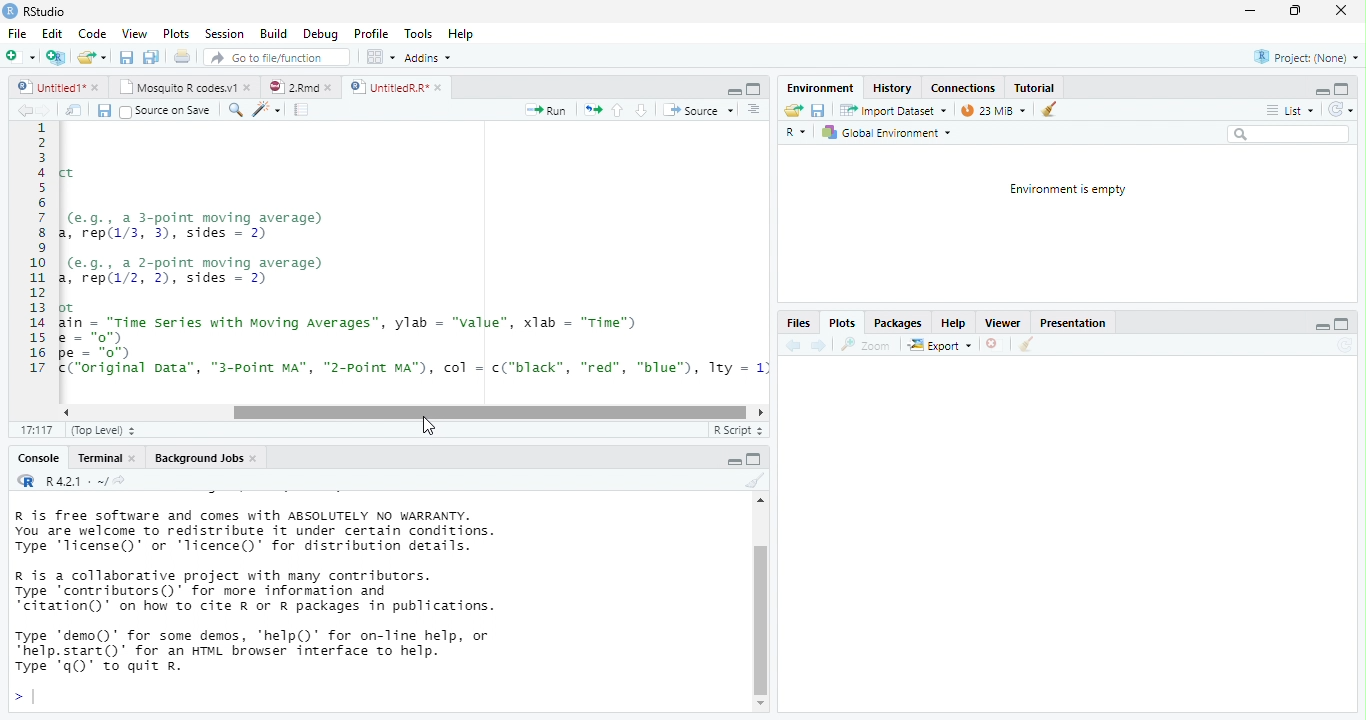 This screenshot has width=1366, height=720. What do you see at coordinates (1341, 110) in the screenshot?
I see `Refresh` at bounding box center [1341, 110].